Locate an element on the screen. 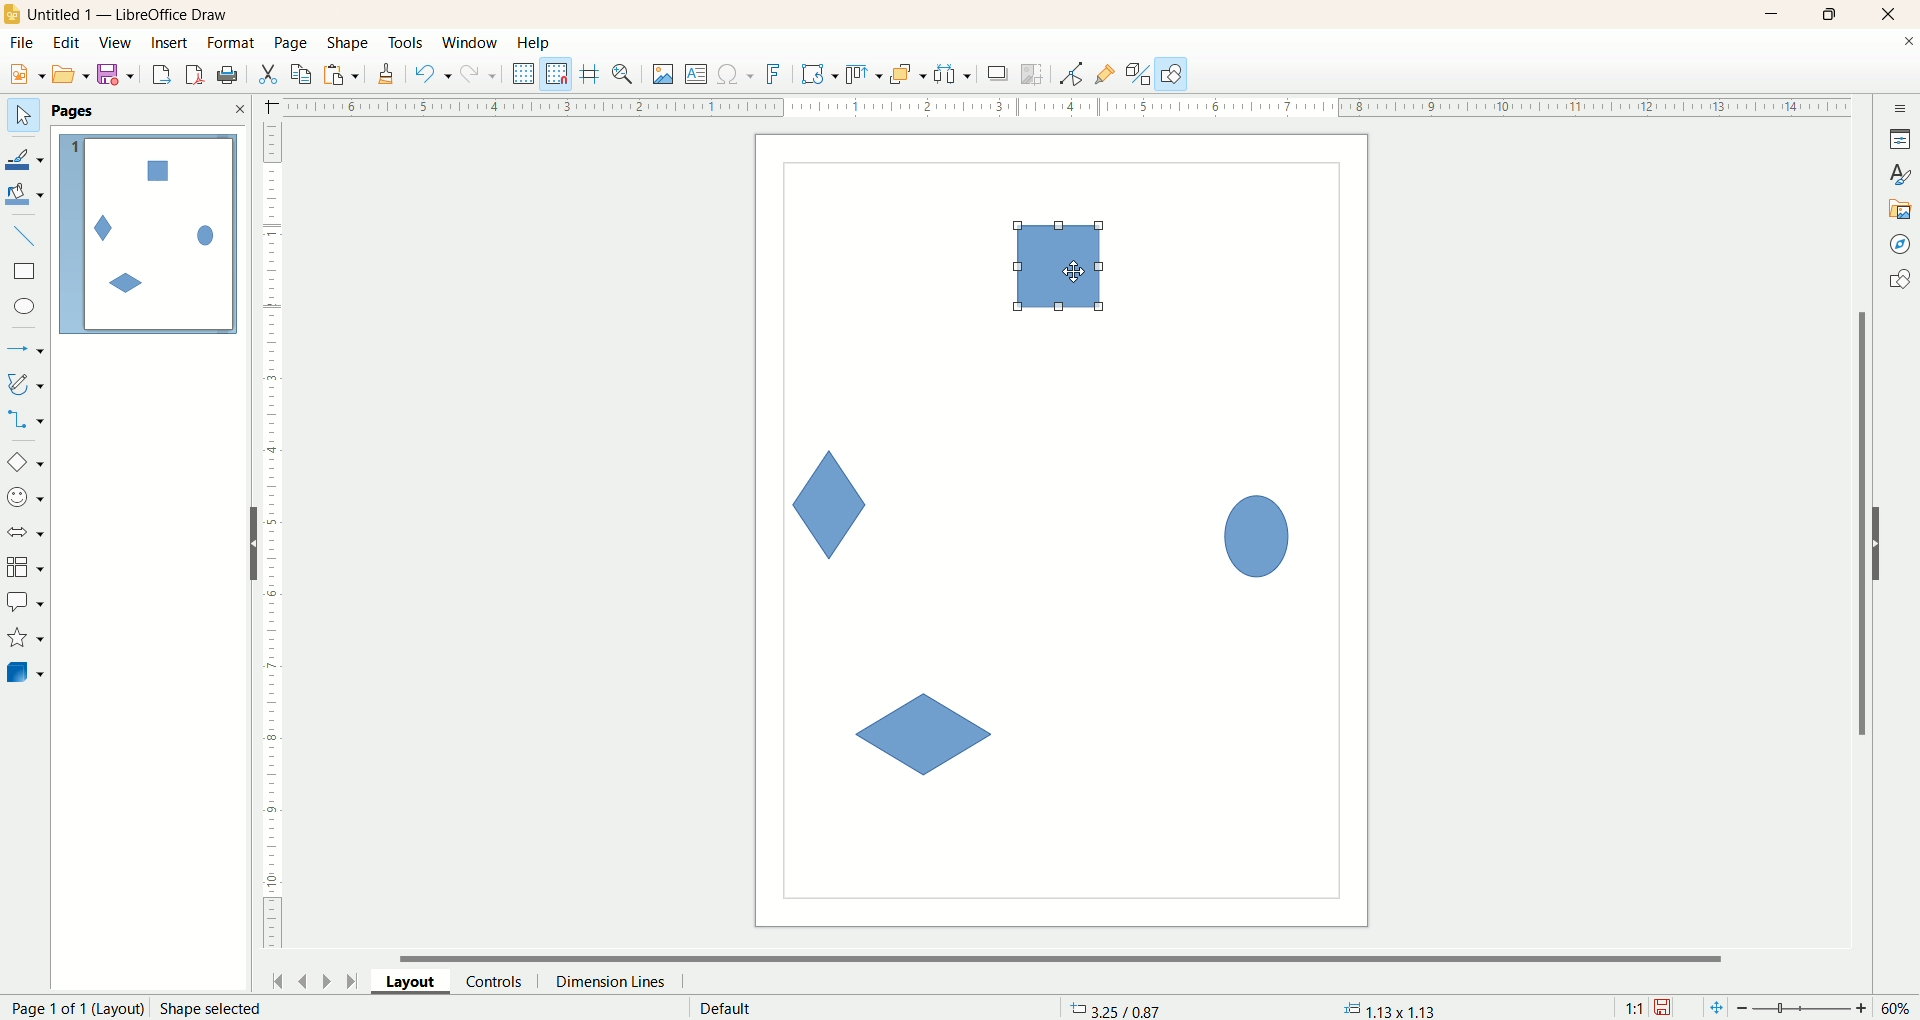 The image size is (1920, 1020). insert line is located at coordinates (28, 237).